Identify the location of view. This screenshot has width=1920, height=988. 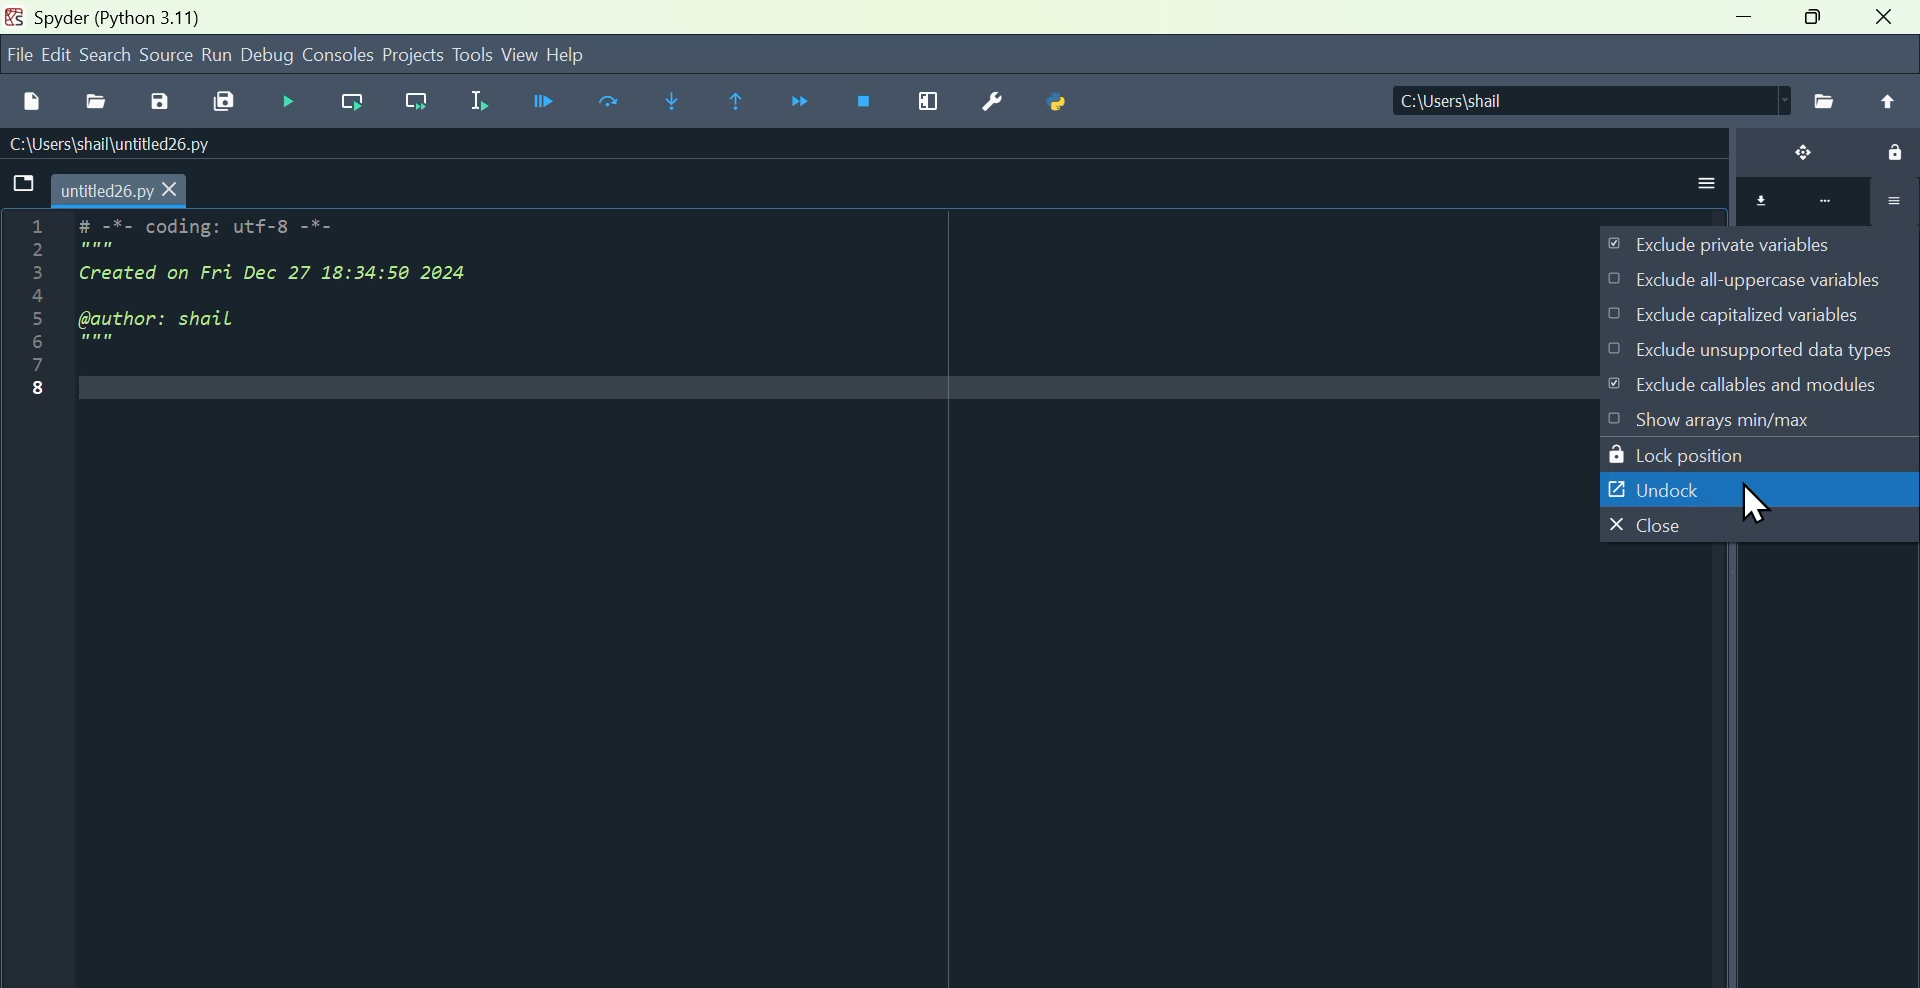
(519, 55).